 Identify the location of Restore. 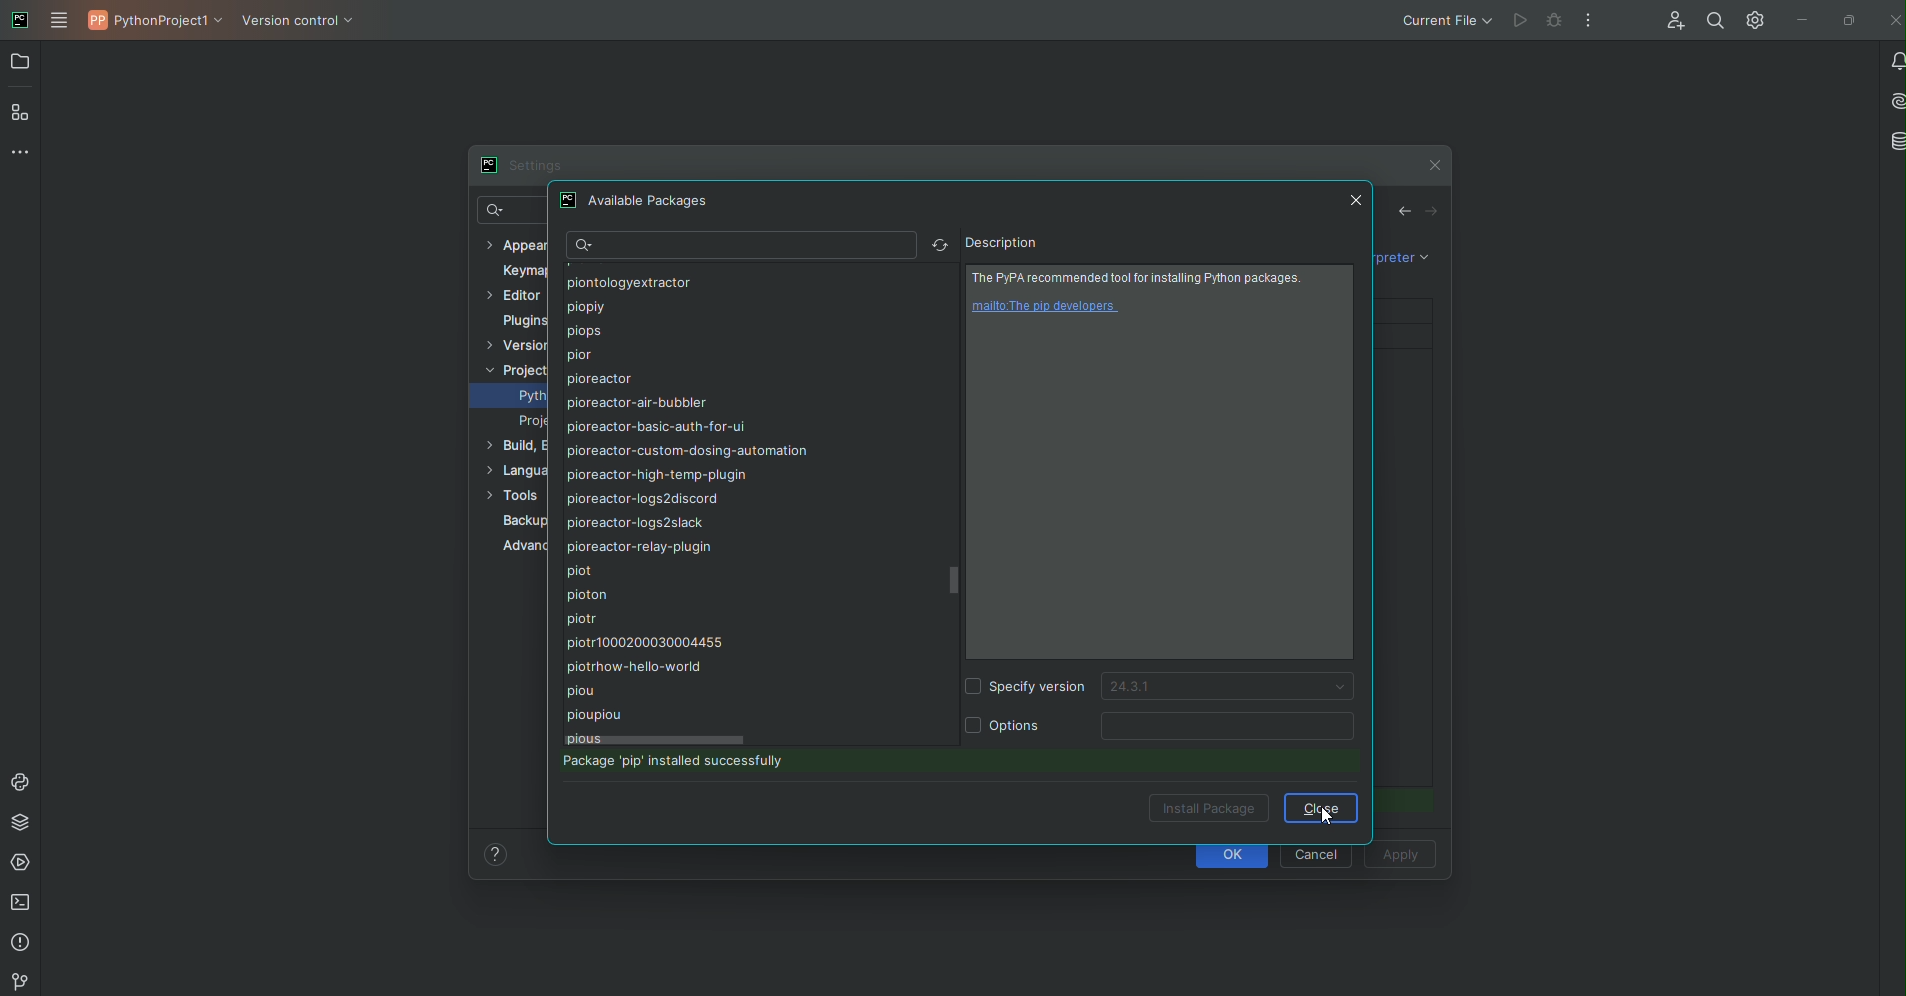
(1849, 21).